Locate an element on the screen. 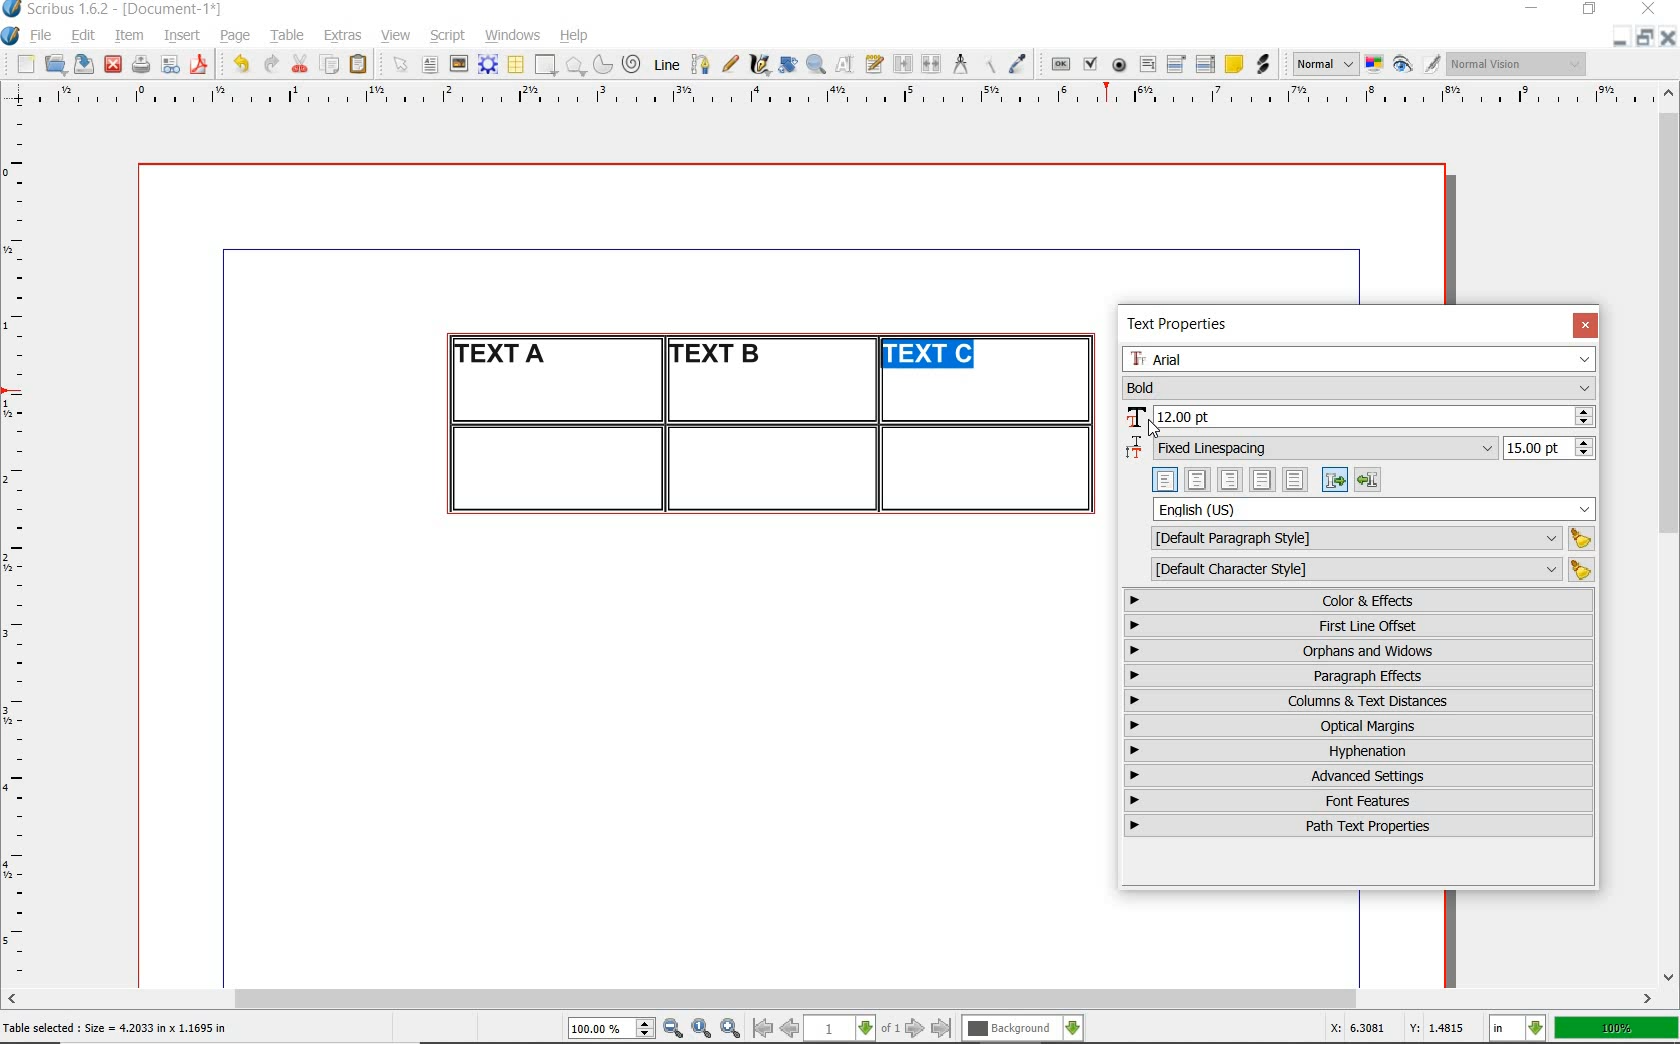  undo is located at coordinates (240, 64).